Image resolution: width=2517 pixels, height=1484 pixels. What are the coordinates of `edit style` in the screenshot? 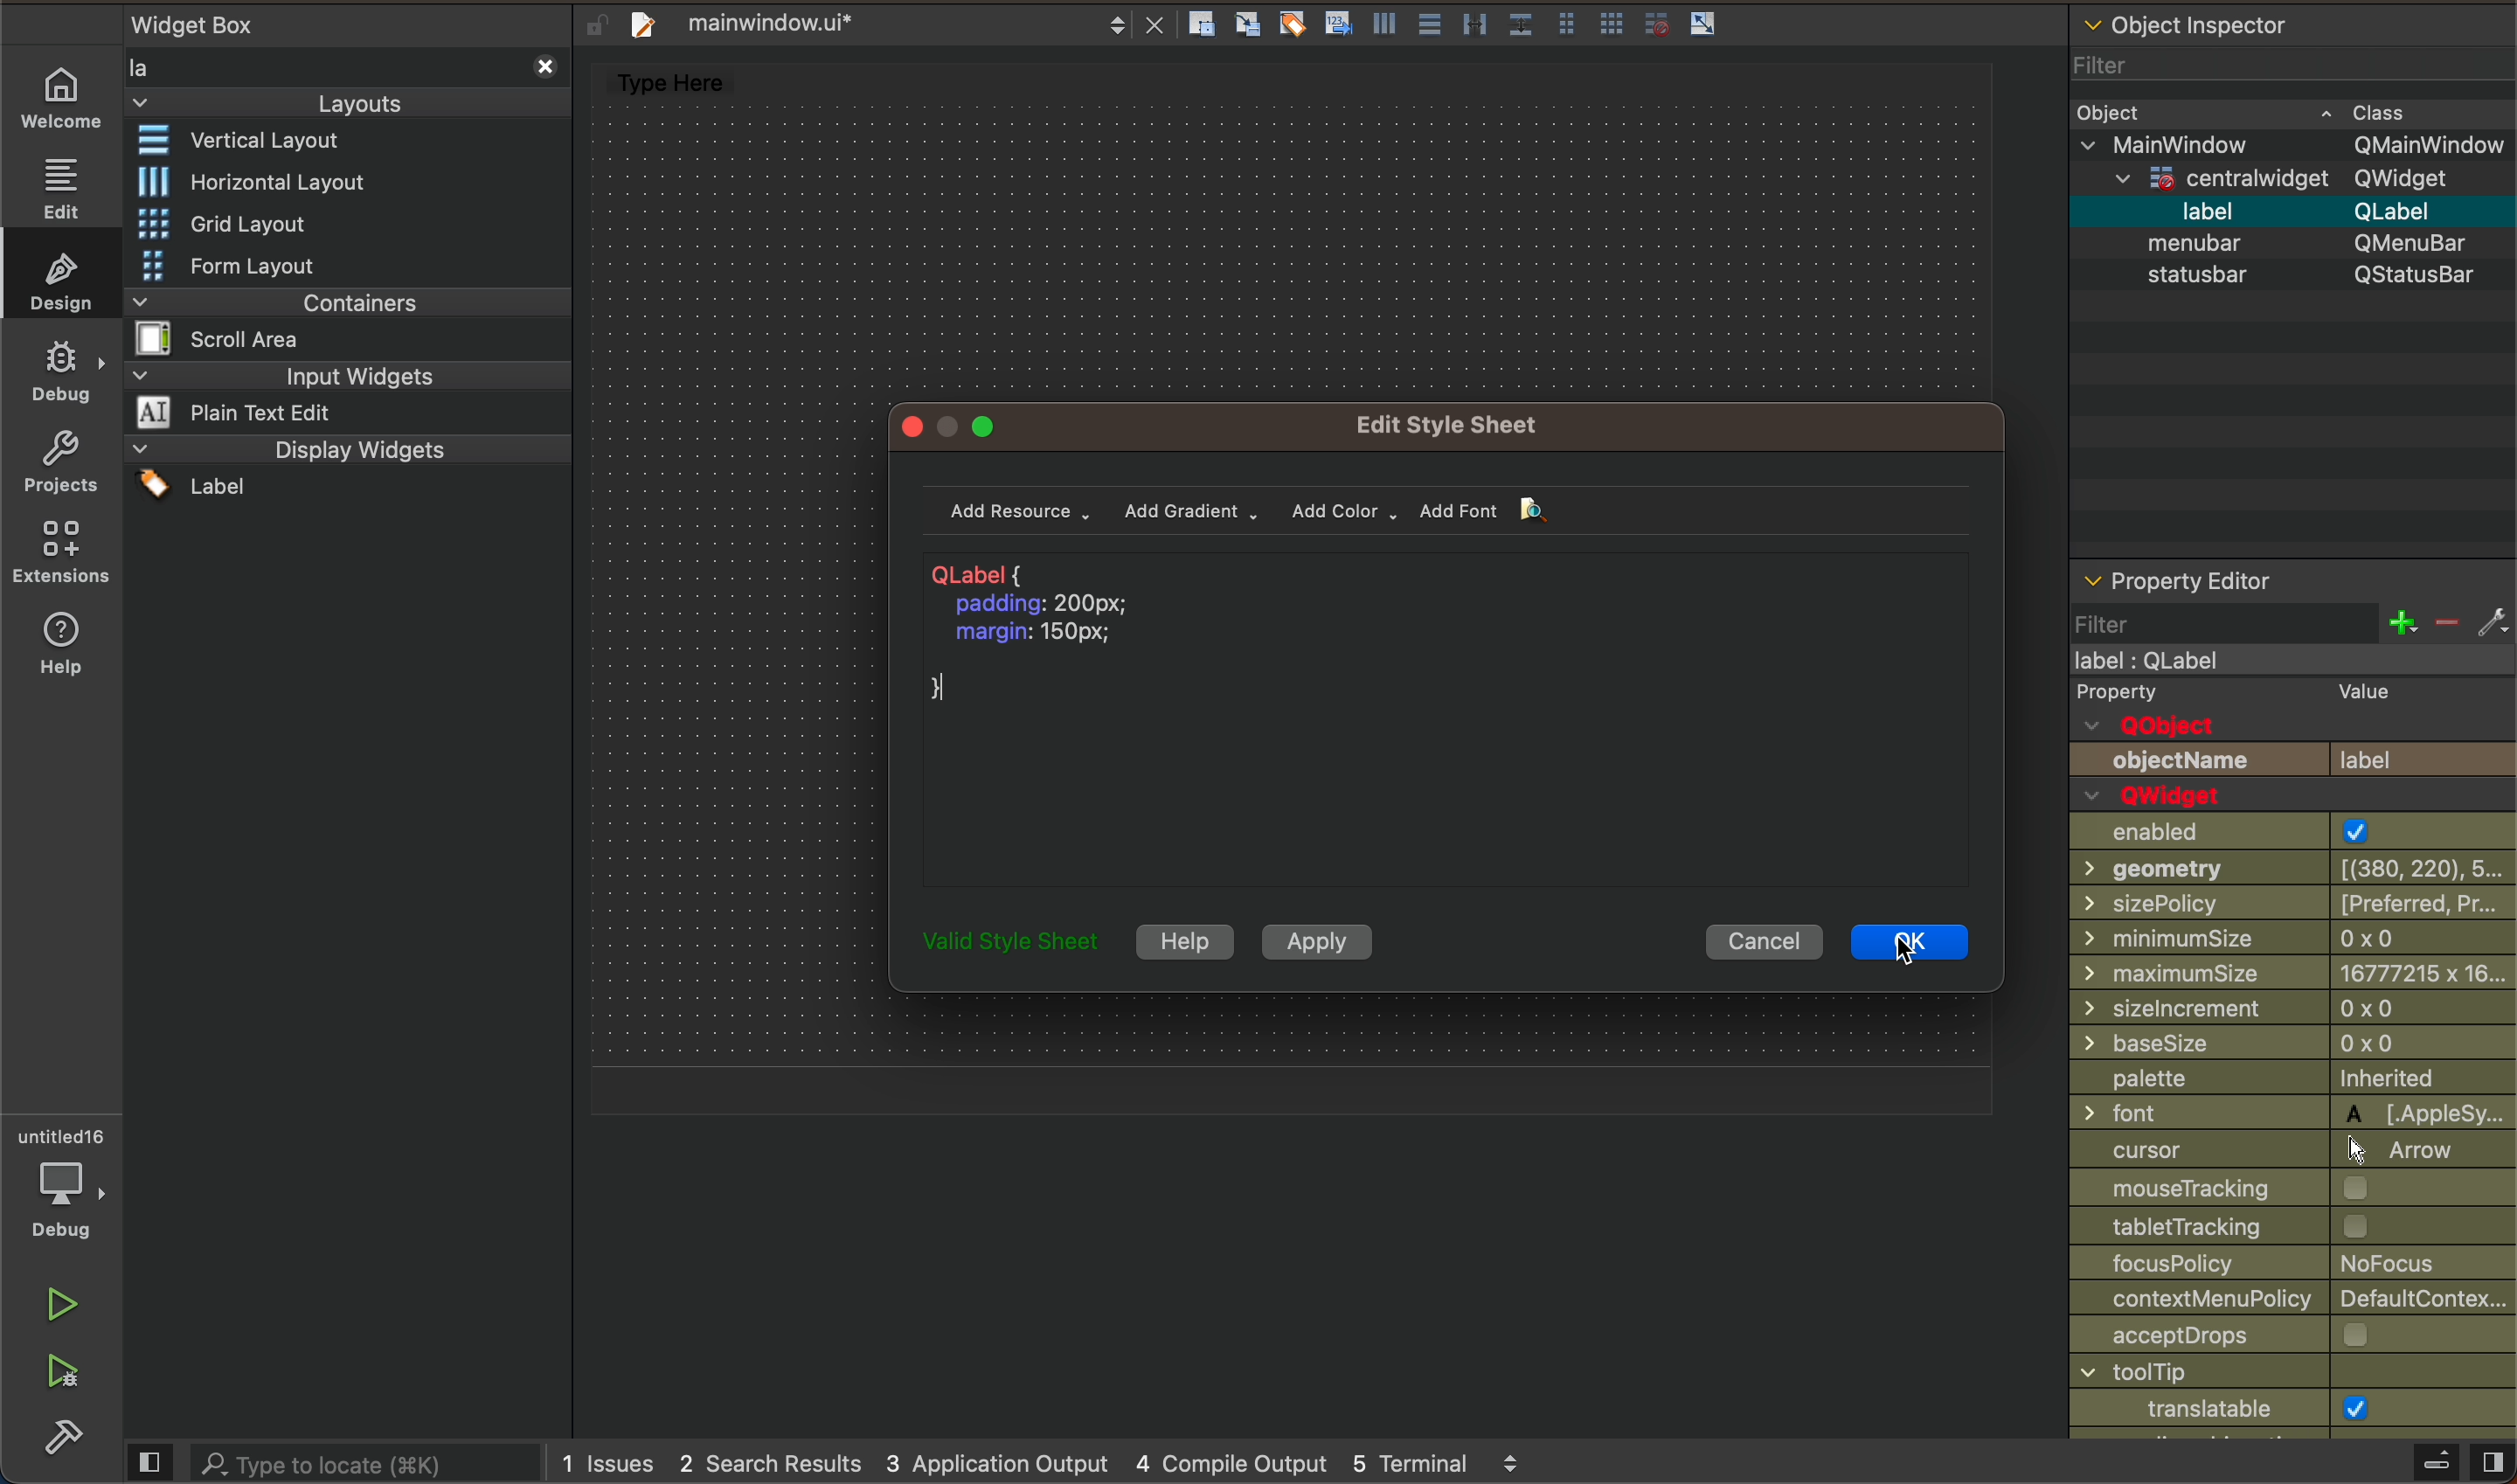 It's located at (1457, 423).